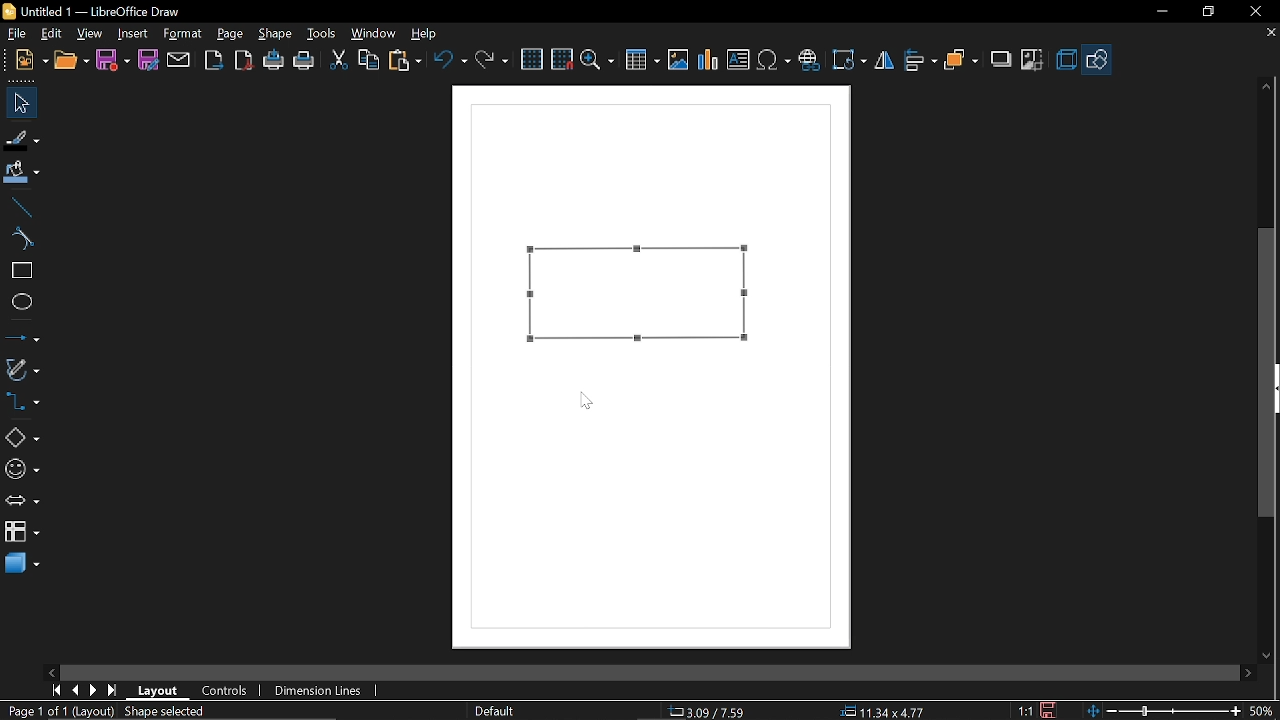  What do you see at coordinates (1266, 372) in the screenshot?
I see `vertical scrollbar` at bounding box center [1266, 372].